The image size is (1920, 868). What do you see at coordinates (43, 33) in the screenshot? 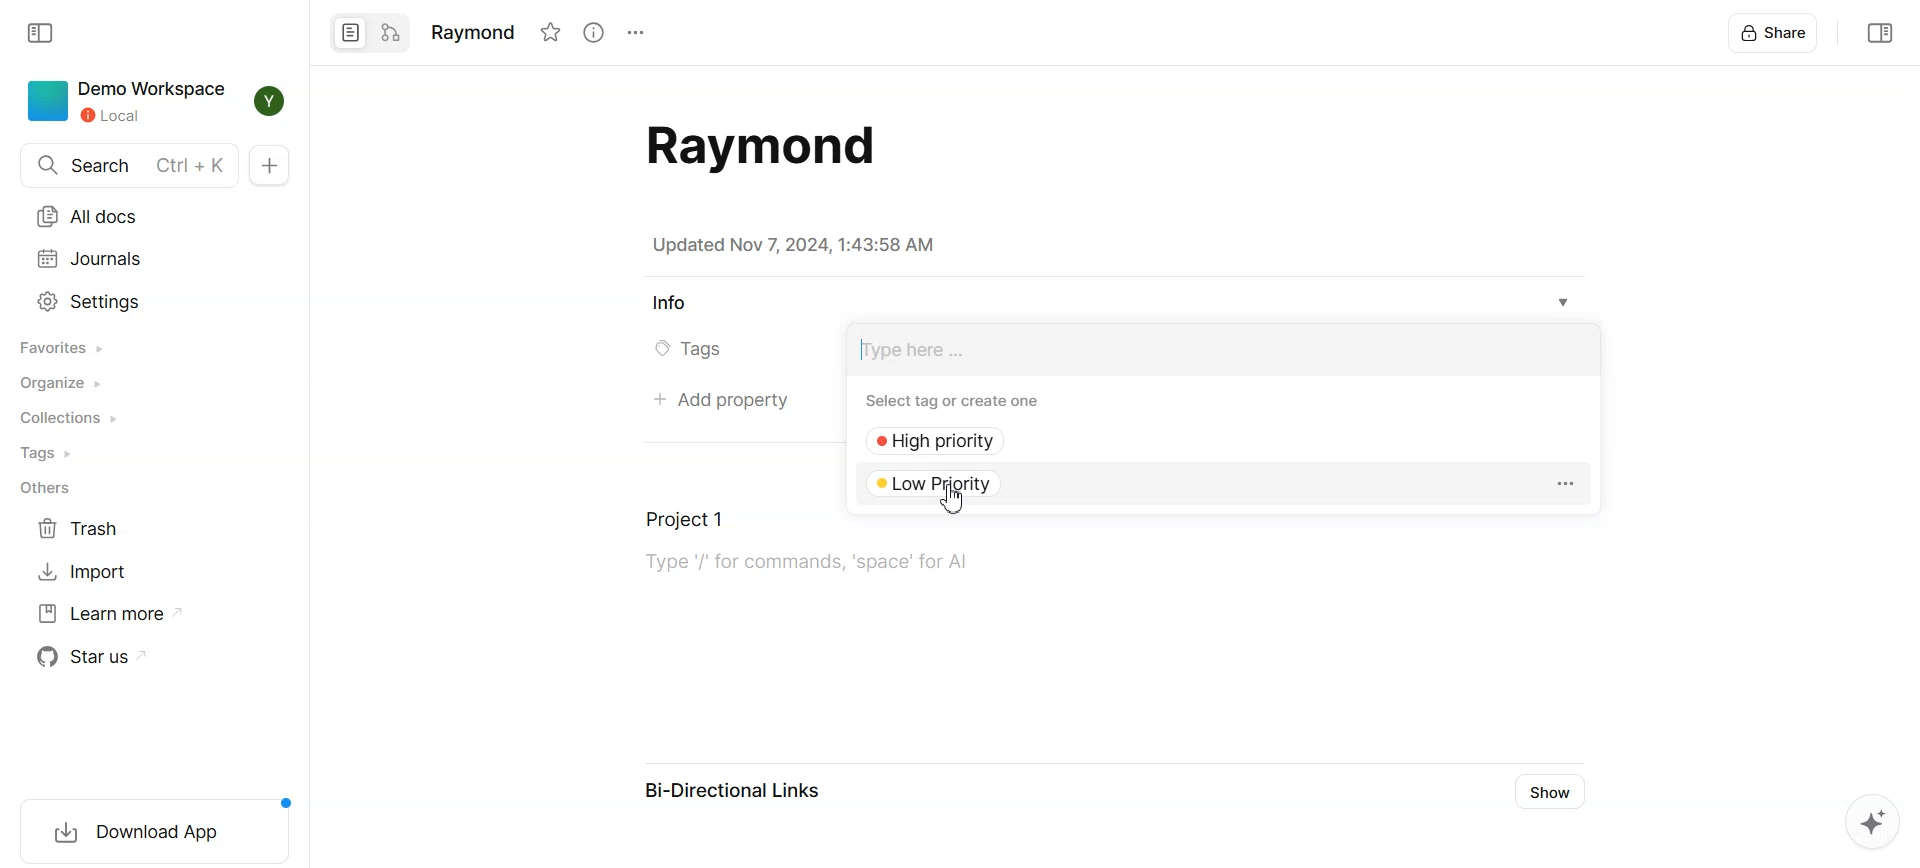
I see `Collapse Sidebar` at bounding box center [43, 33].